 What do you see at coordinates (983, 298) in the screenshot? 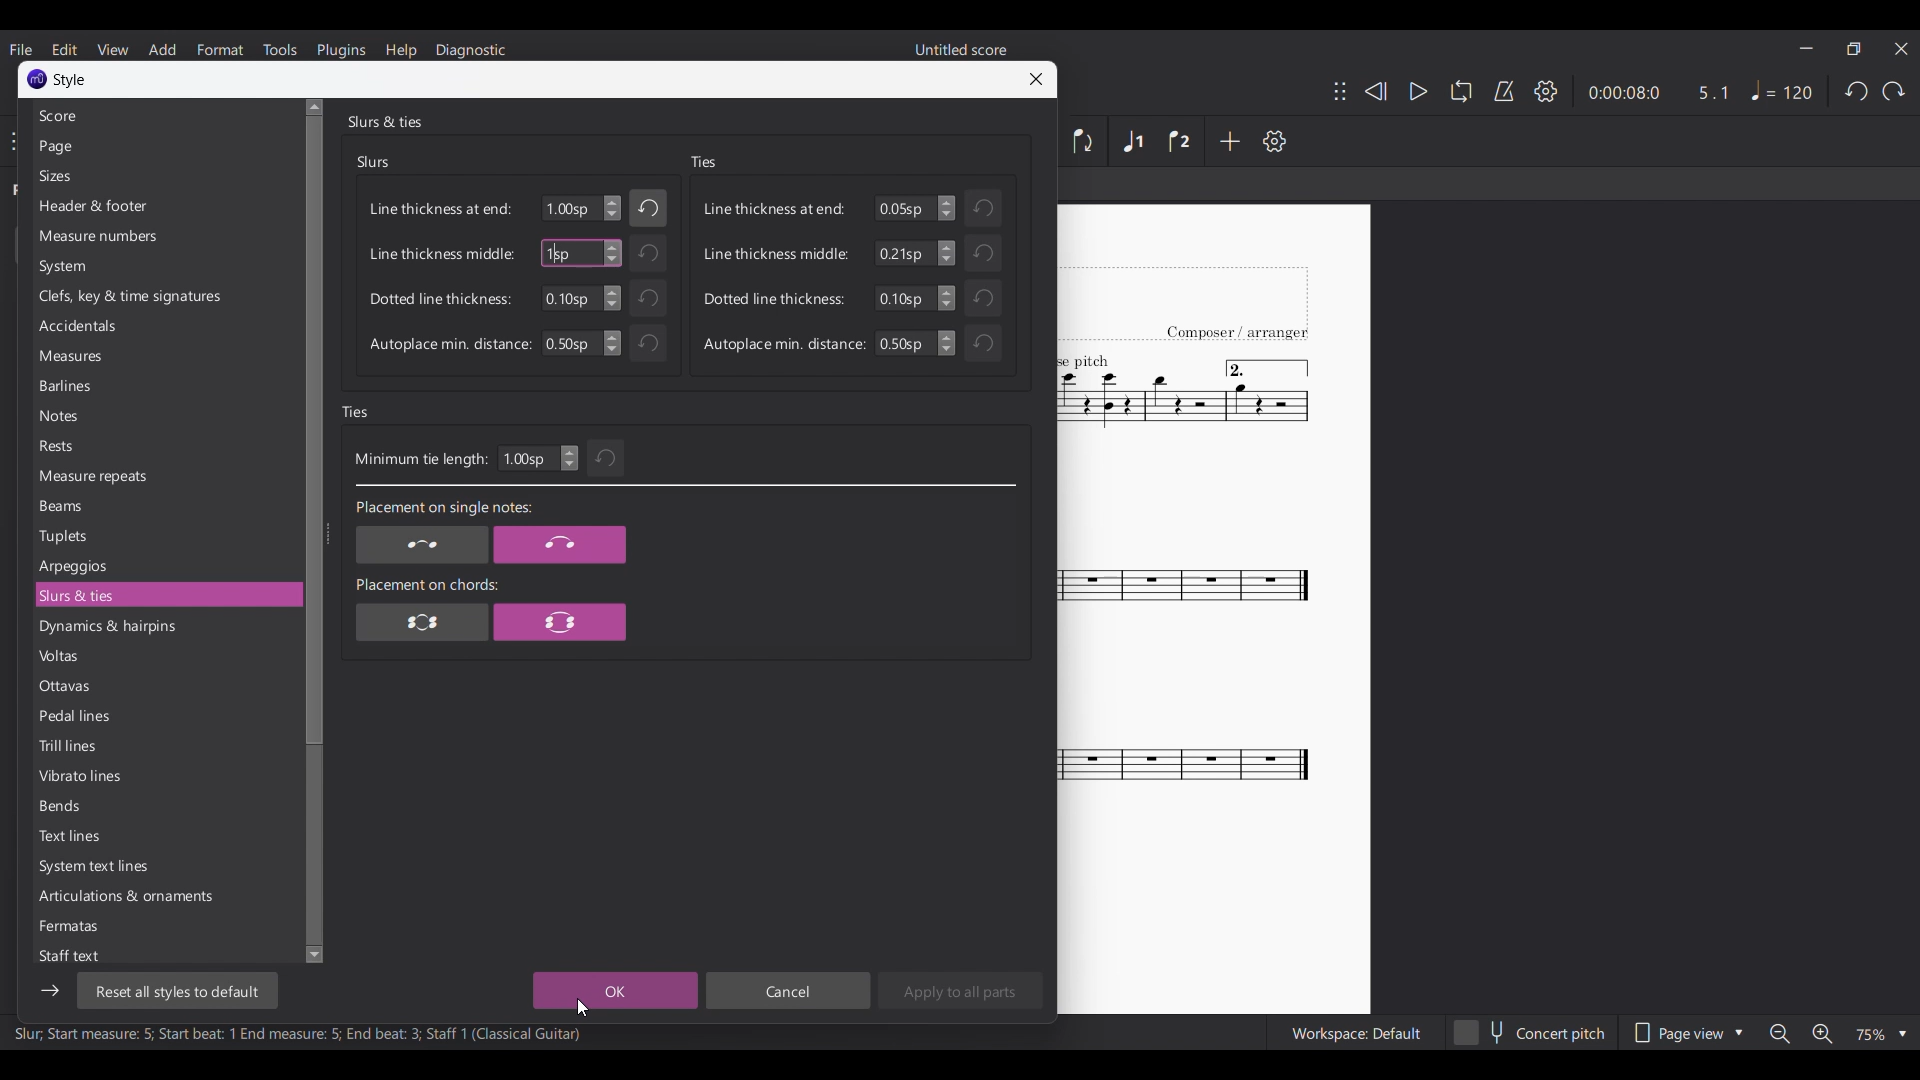
I see `Undo` at bounding box center [983, 298].